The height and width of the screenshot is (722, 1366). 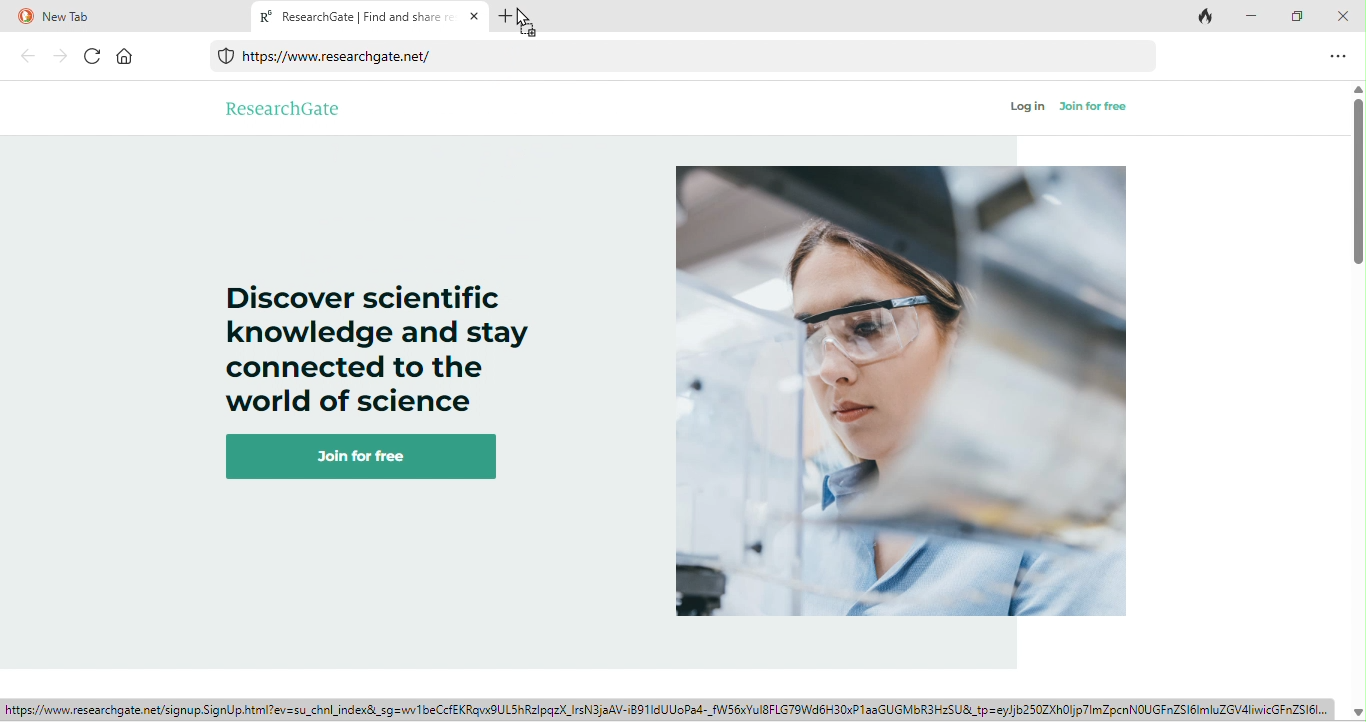 I want to click on home, so click(x=125, y=56).